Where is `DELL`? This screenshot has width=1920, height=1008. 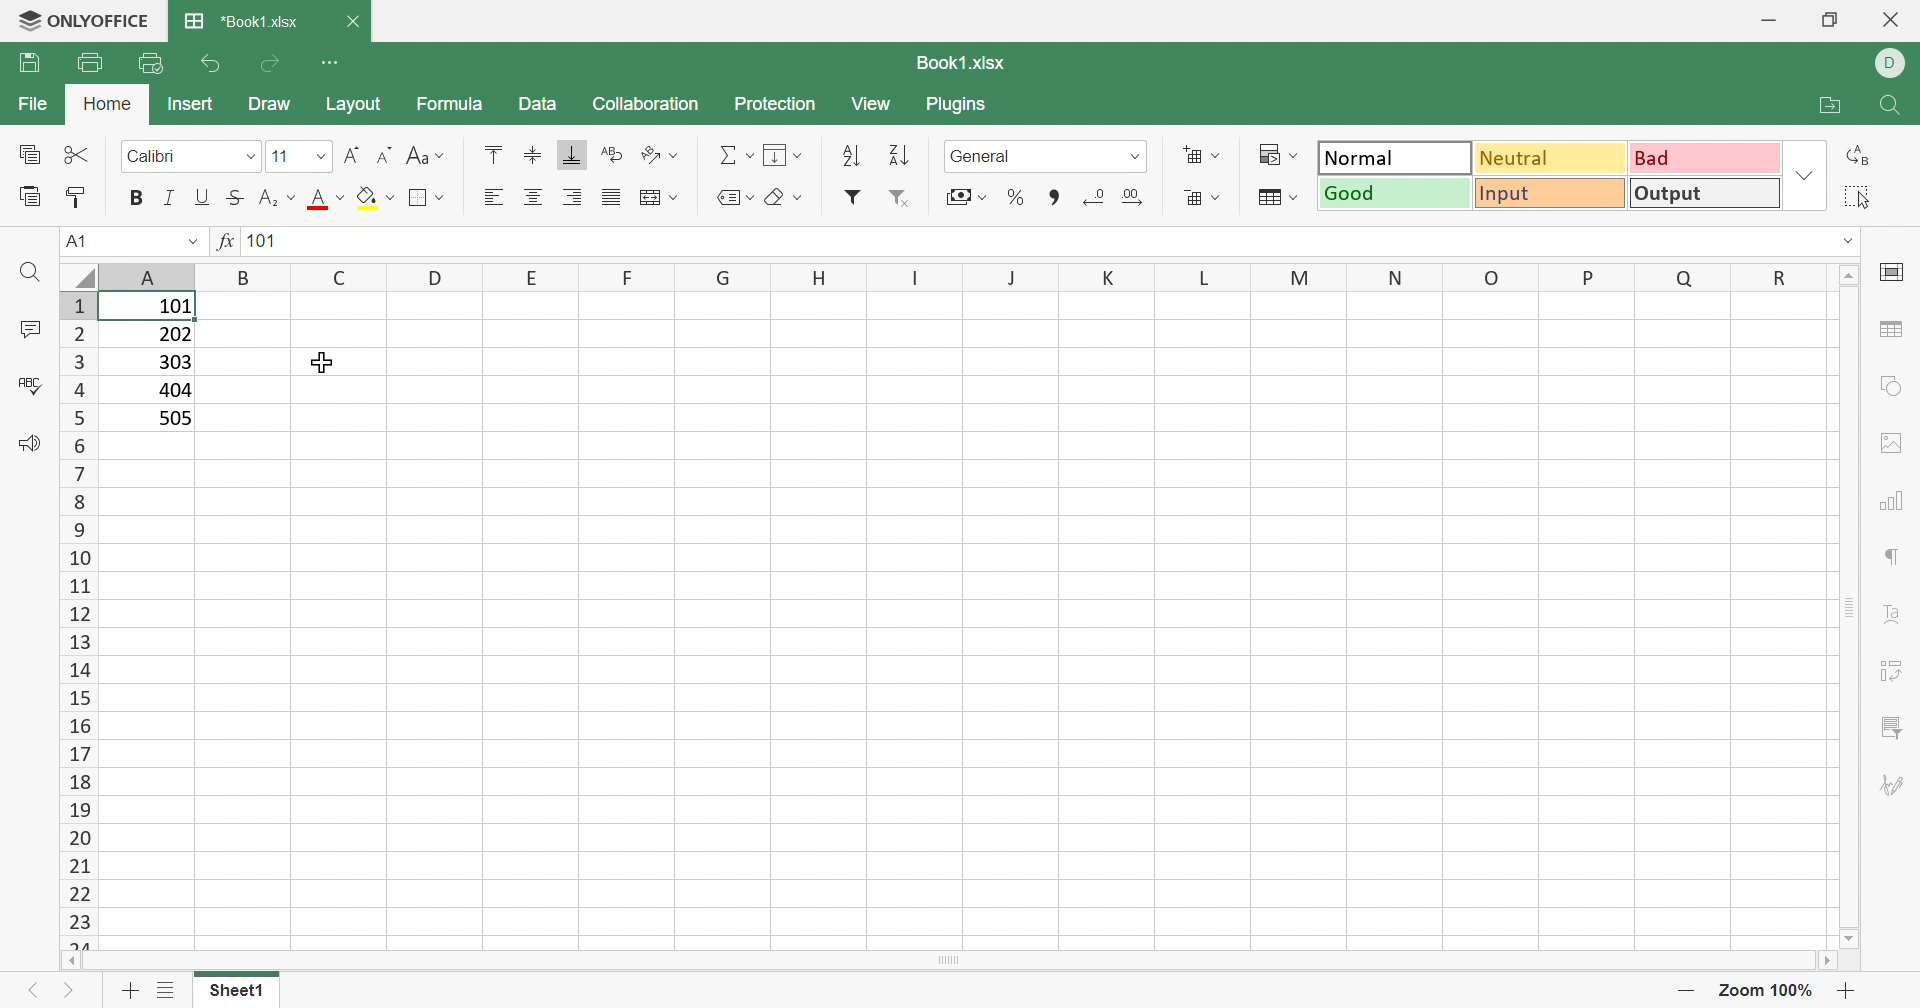
DELL is located at coordinates (1893, 64).